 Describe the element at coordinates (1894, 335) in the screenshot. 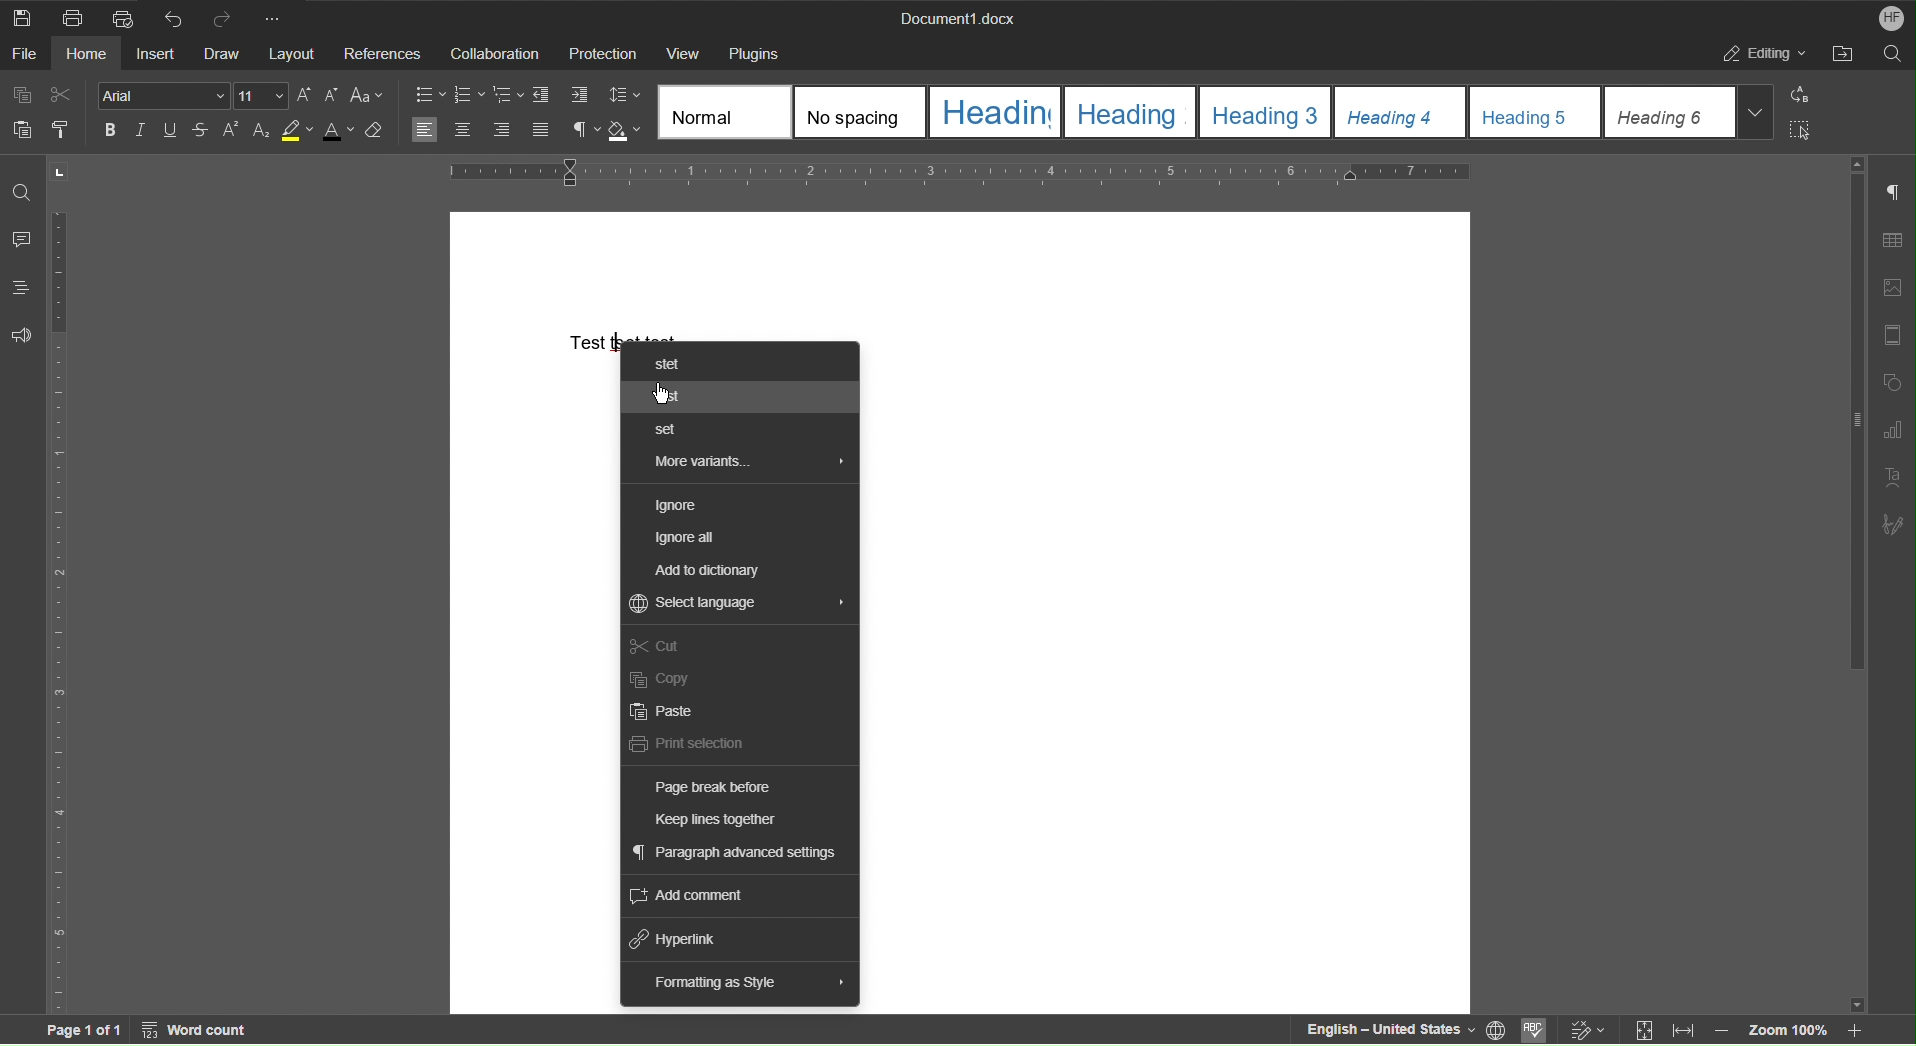

I see `Header/Footer` at that location.